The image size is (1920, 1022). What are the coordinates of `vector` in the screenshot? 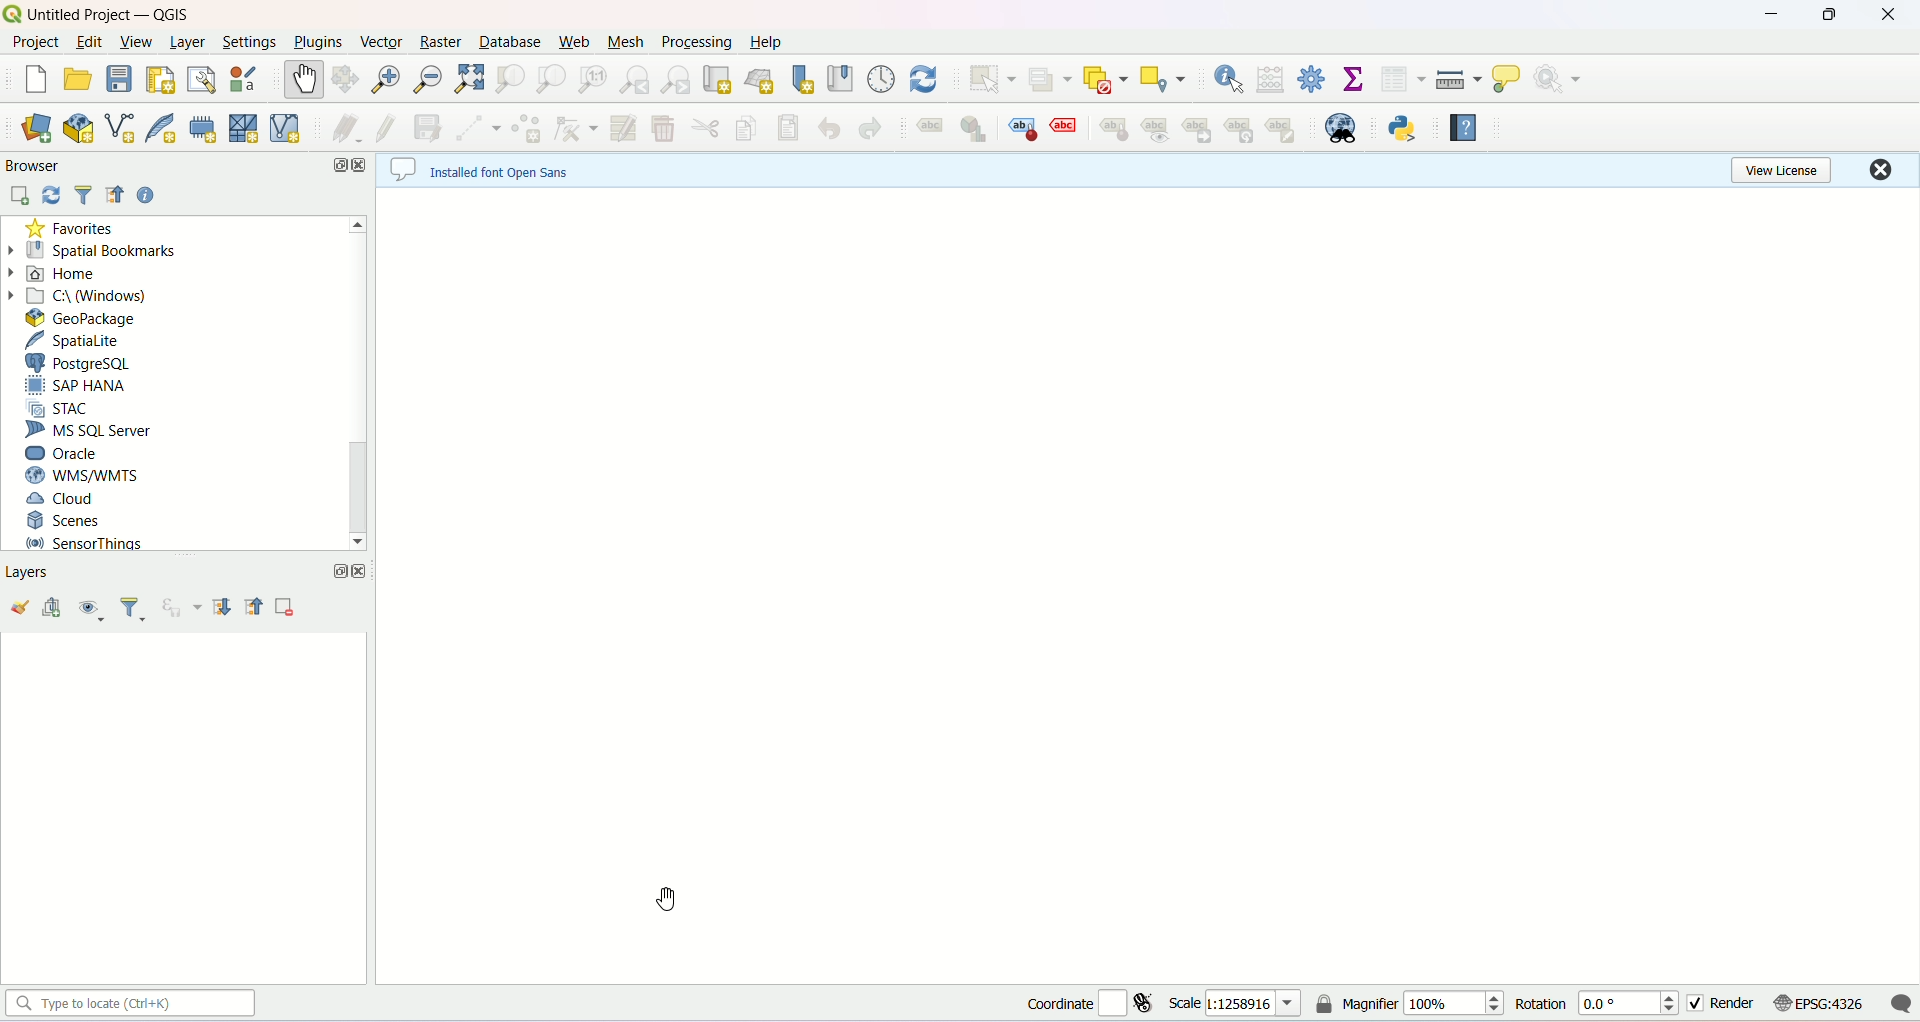 It's located at (382, 43).